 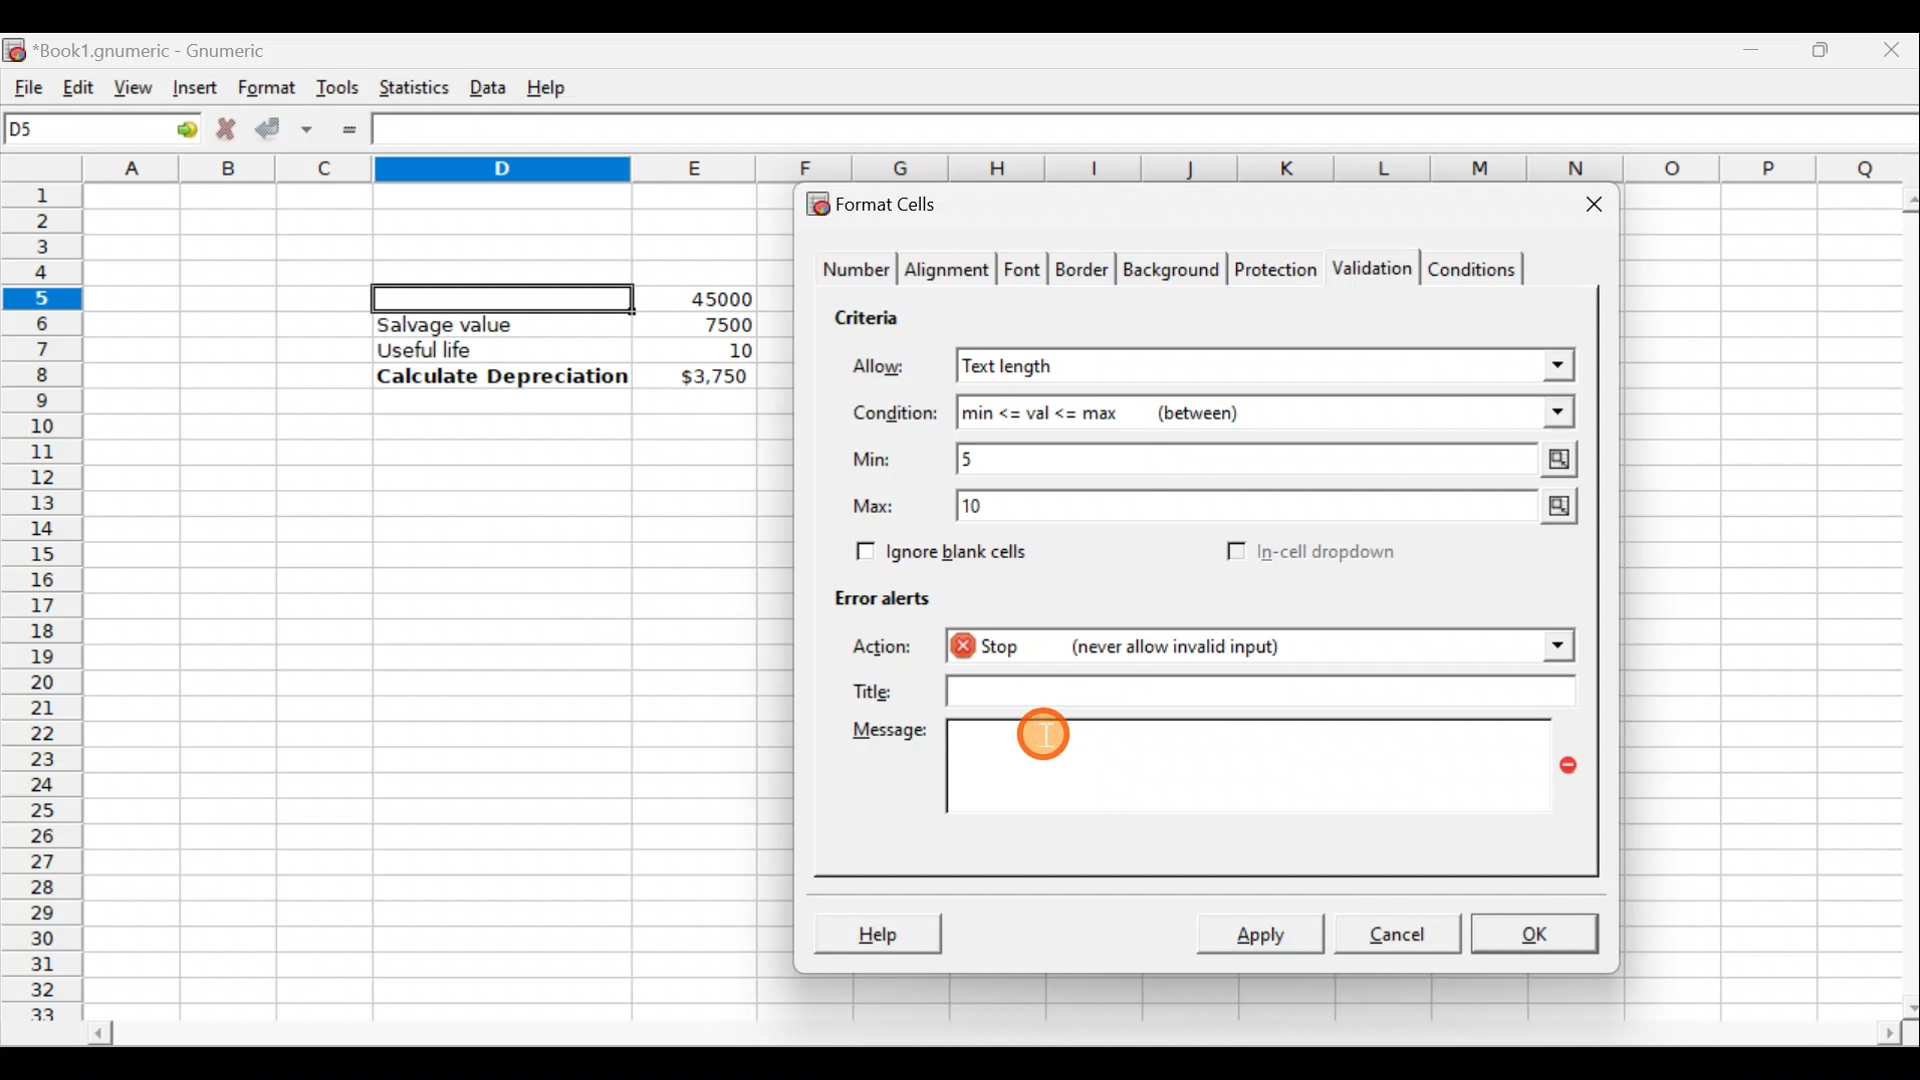 I want to click on $3,750, so click(x=712, y=378).